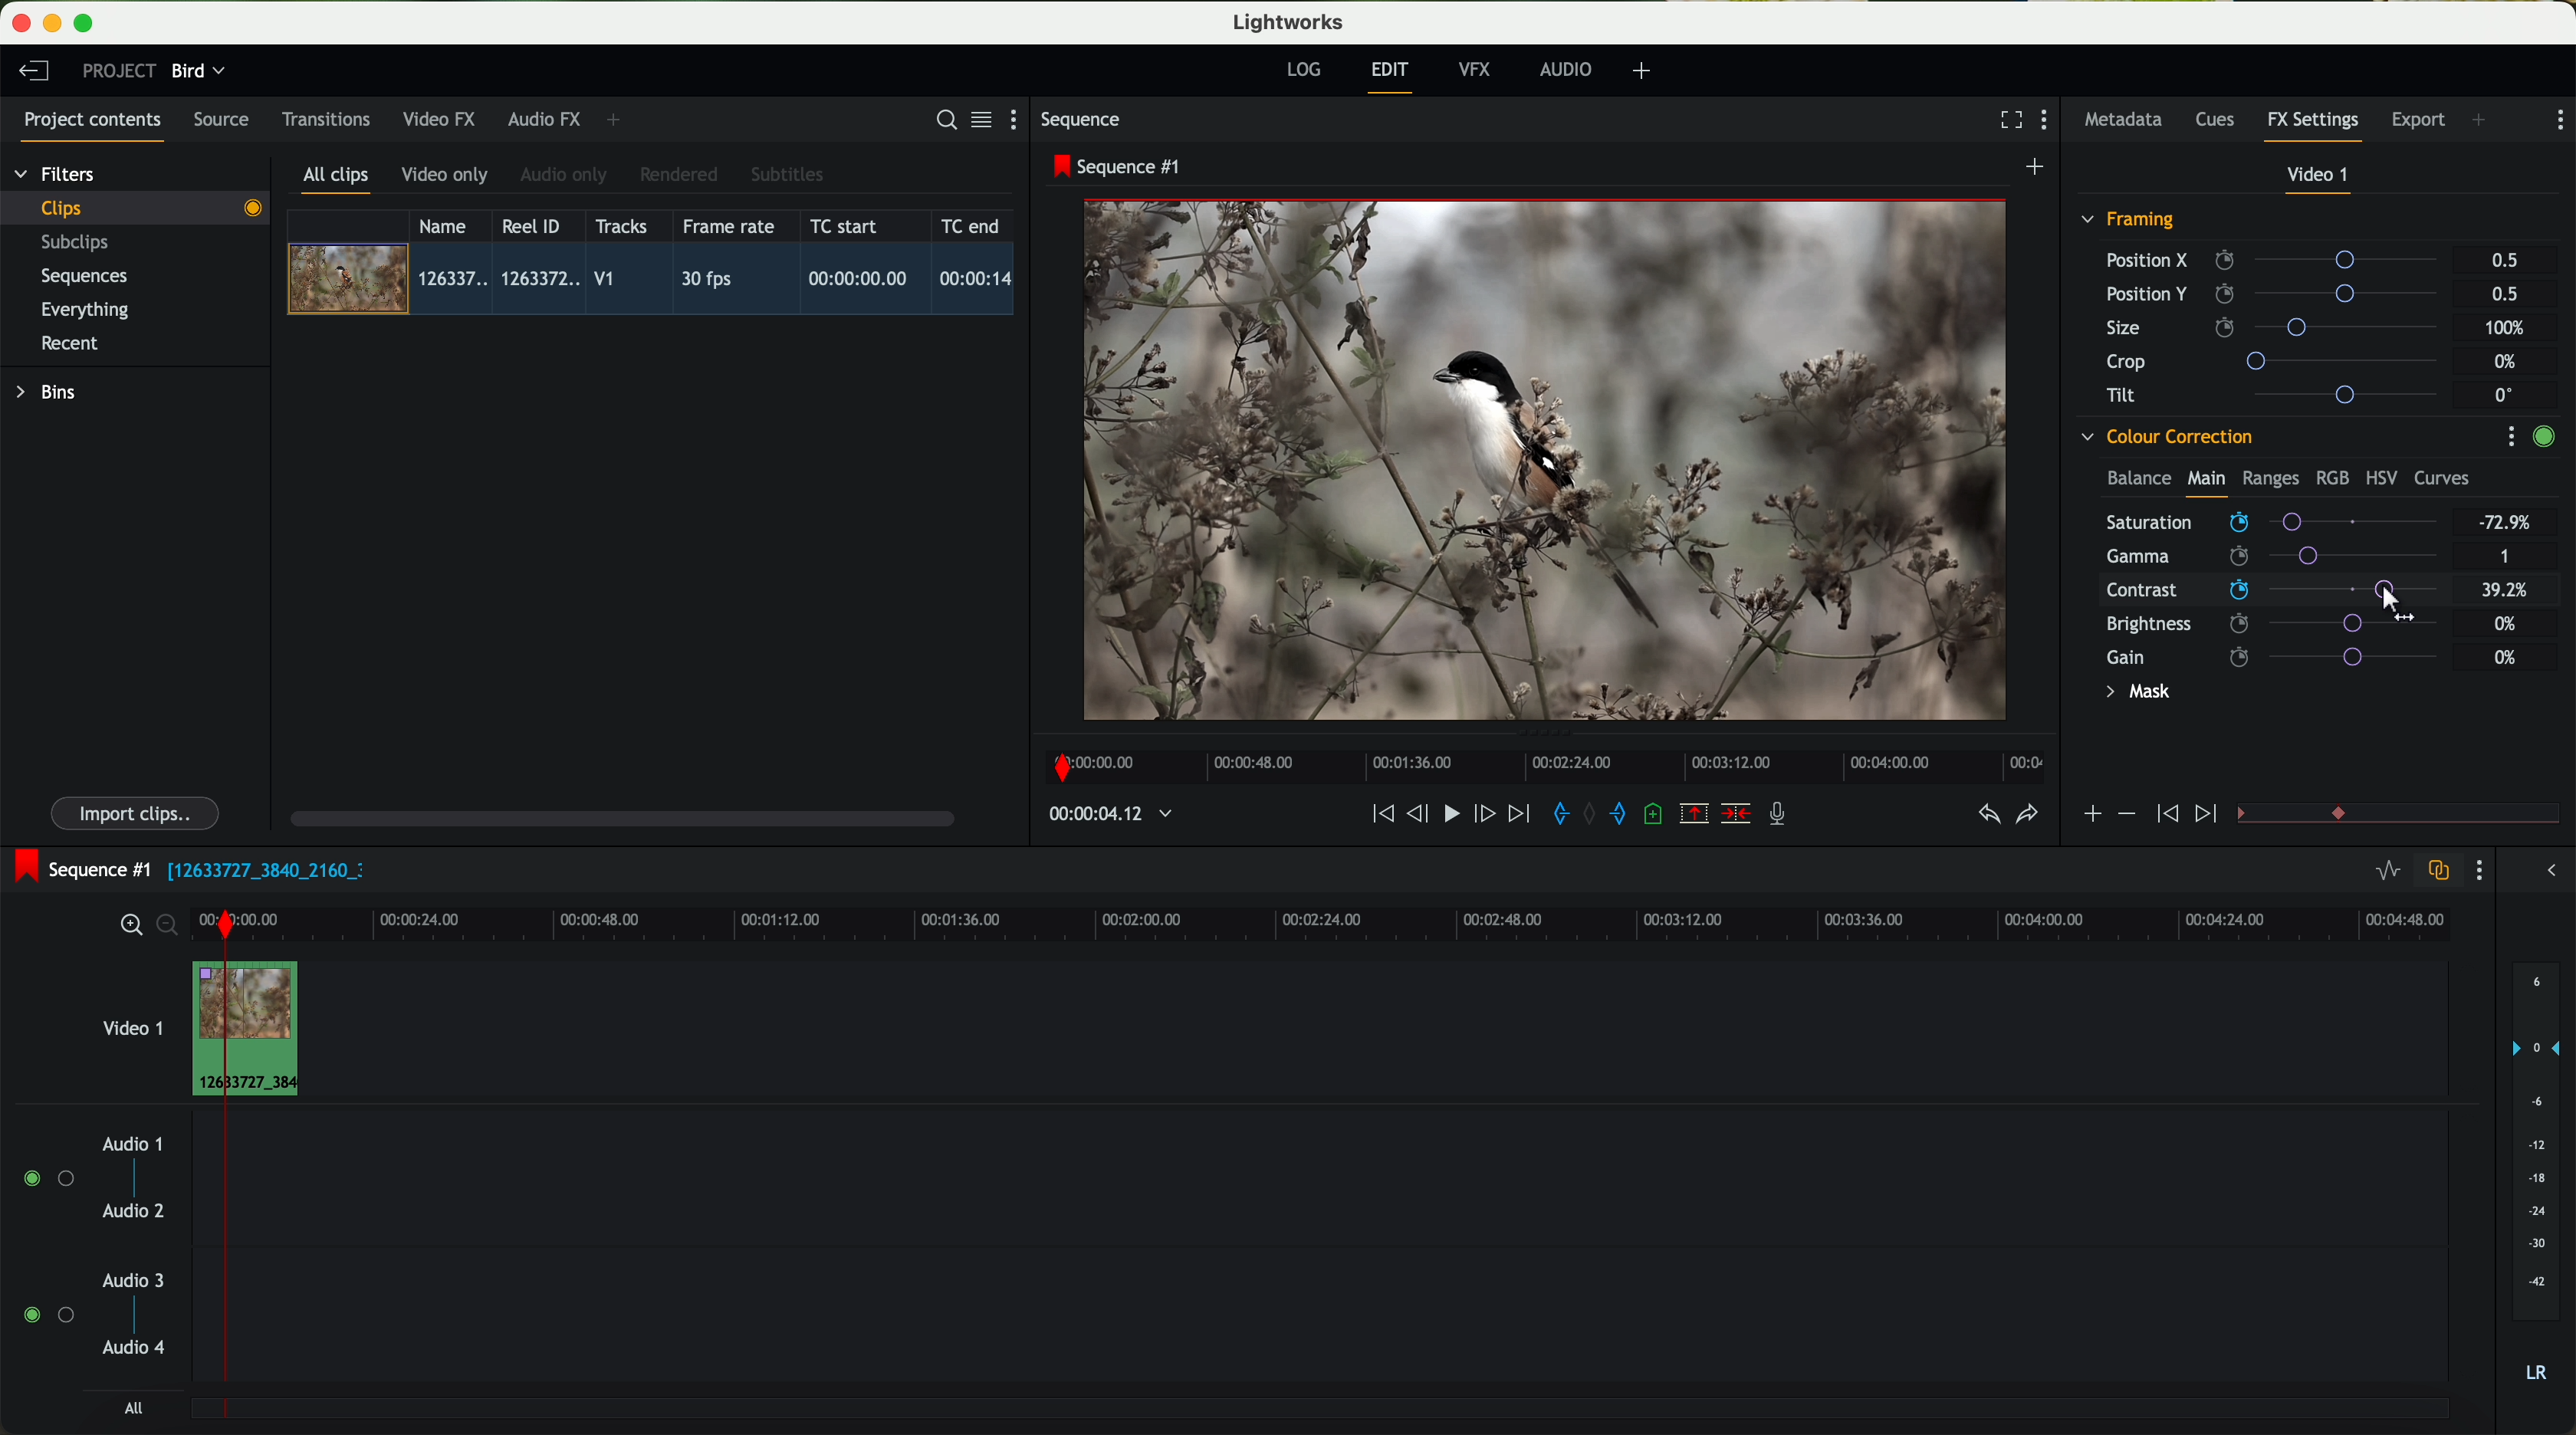 This screenshot has width=2576, height=1435. Describe the element at coordinates (2506, 558) in the screenshot. I see `1` at that location.